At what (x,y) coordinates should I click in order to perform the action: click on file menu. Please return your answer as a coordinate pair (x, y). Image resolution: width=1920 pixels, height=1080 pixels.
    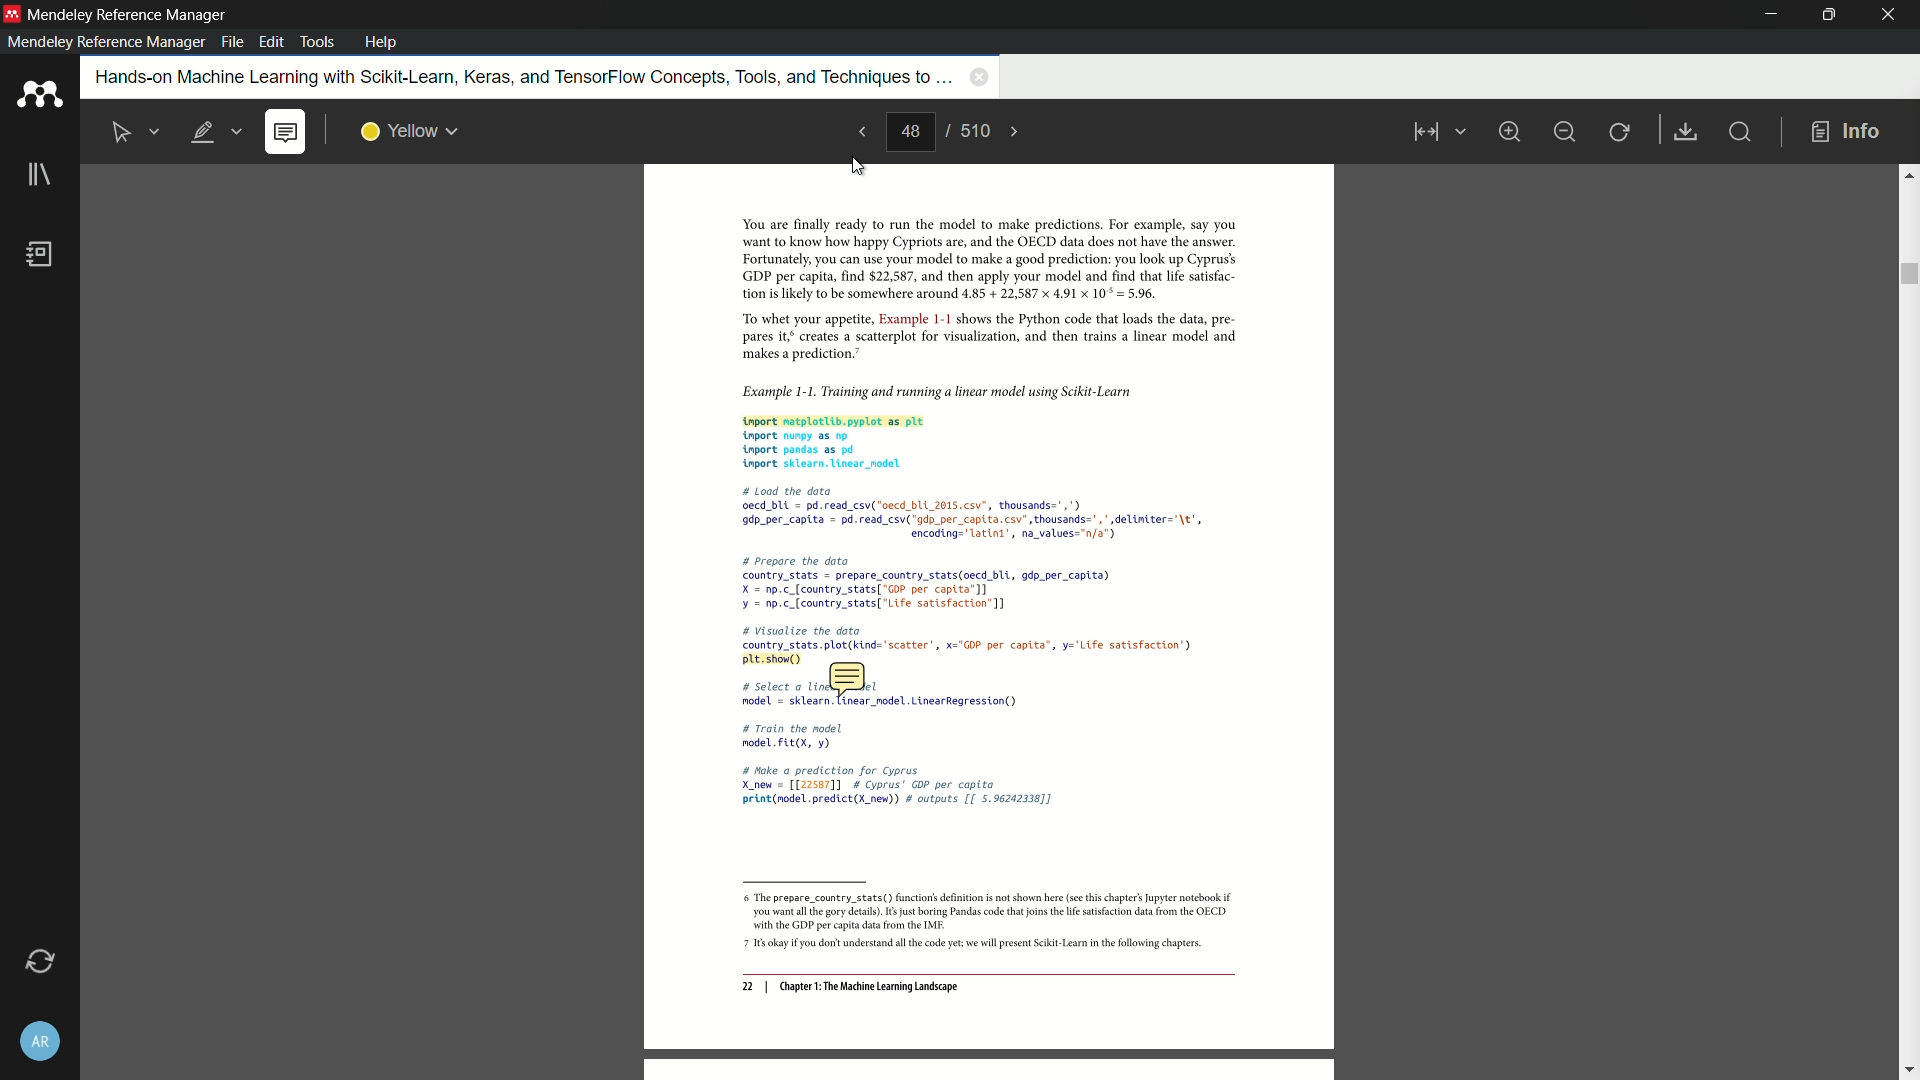
    Looking at the image, I should click on (232, 42).